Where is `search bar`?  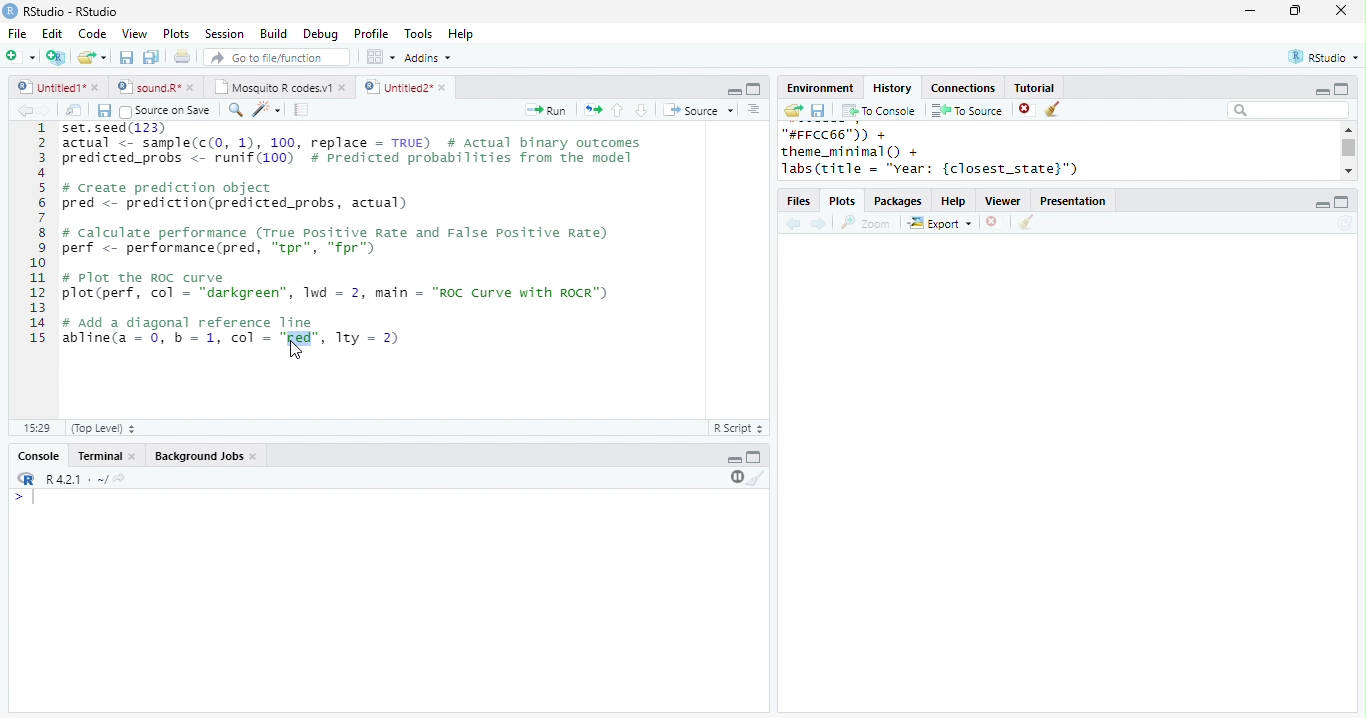 search bar is located at coordinates (1288, 109).